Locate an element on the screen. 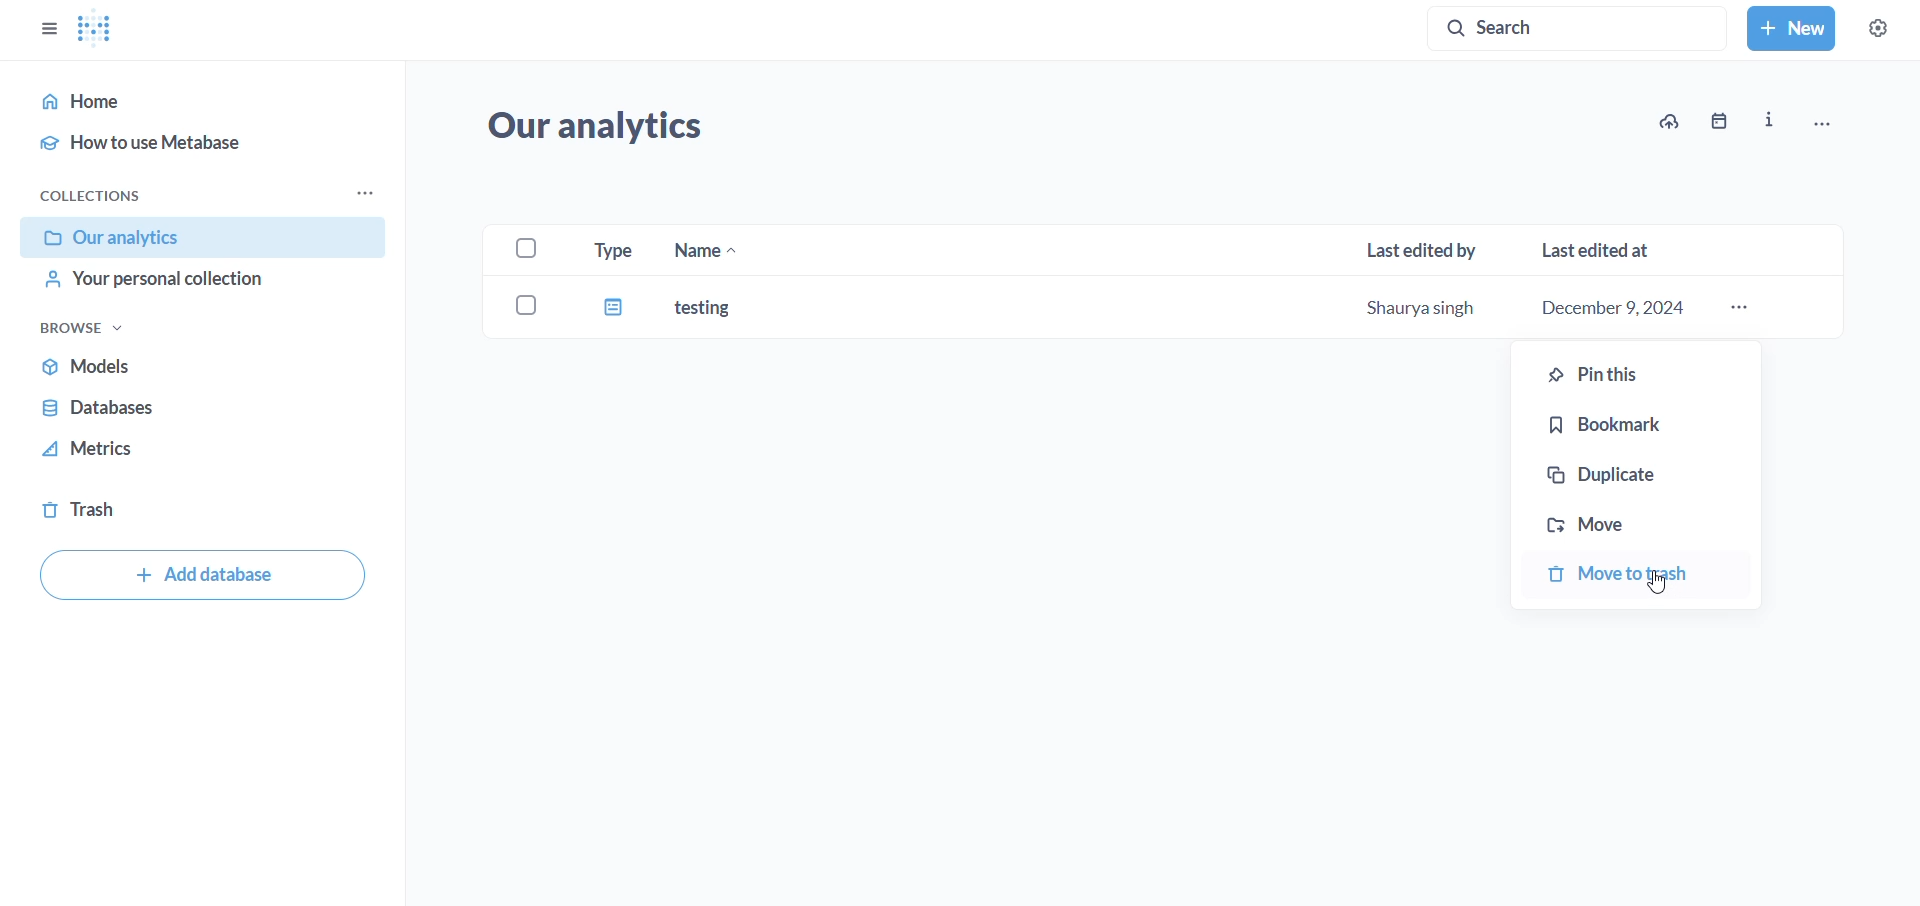 This screenshot has width=1920, height=906. upload is located at coordinates (1666, 121).